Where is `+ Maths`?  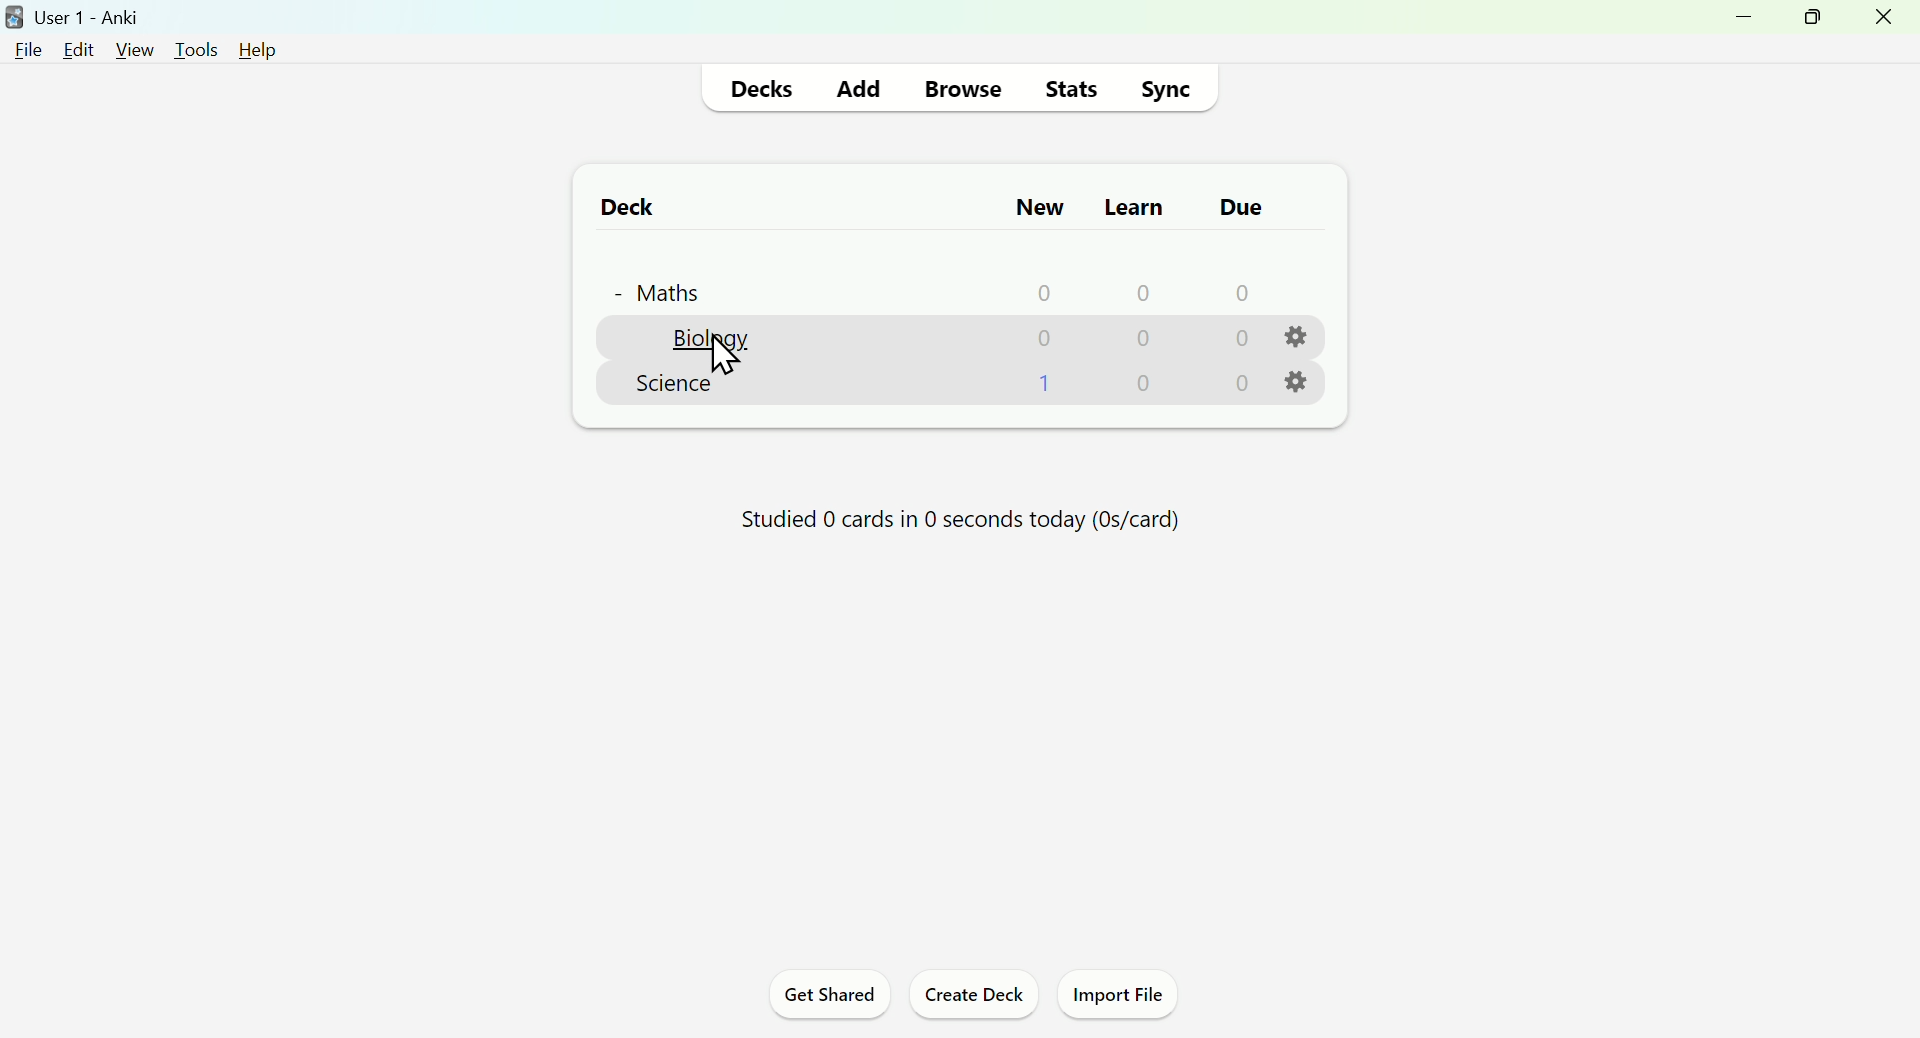 + Maths is located at coordinates (670, 292).